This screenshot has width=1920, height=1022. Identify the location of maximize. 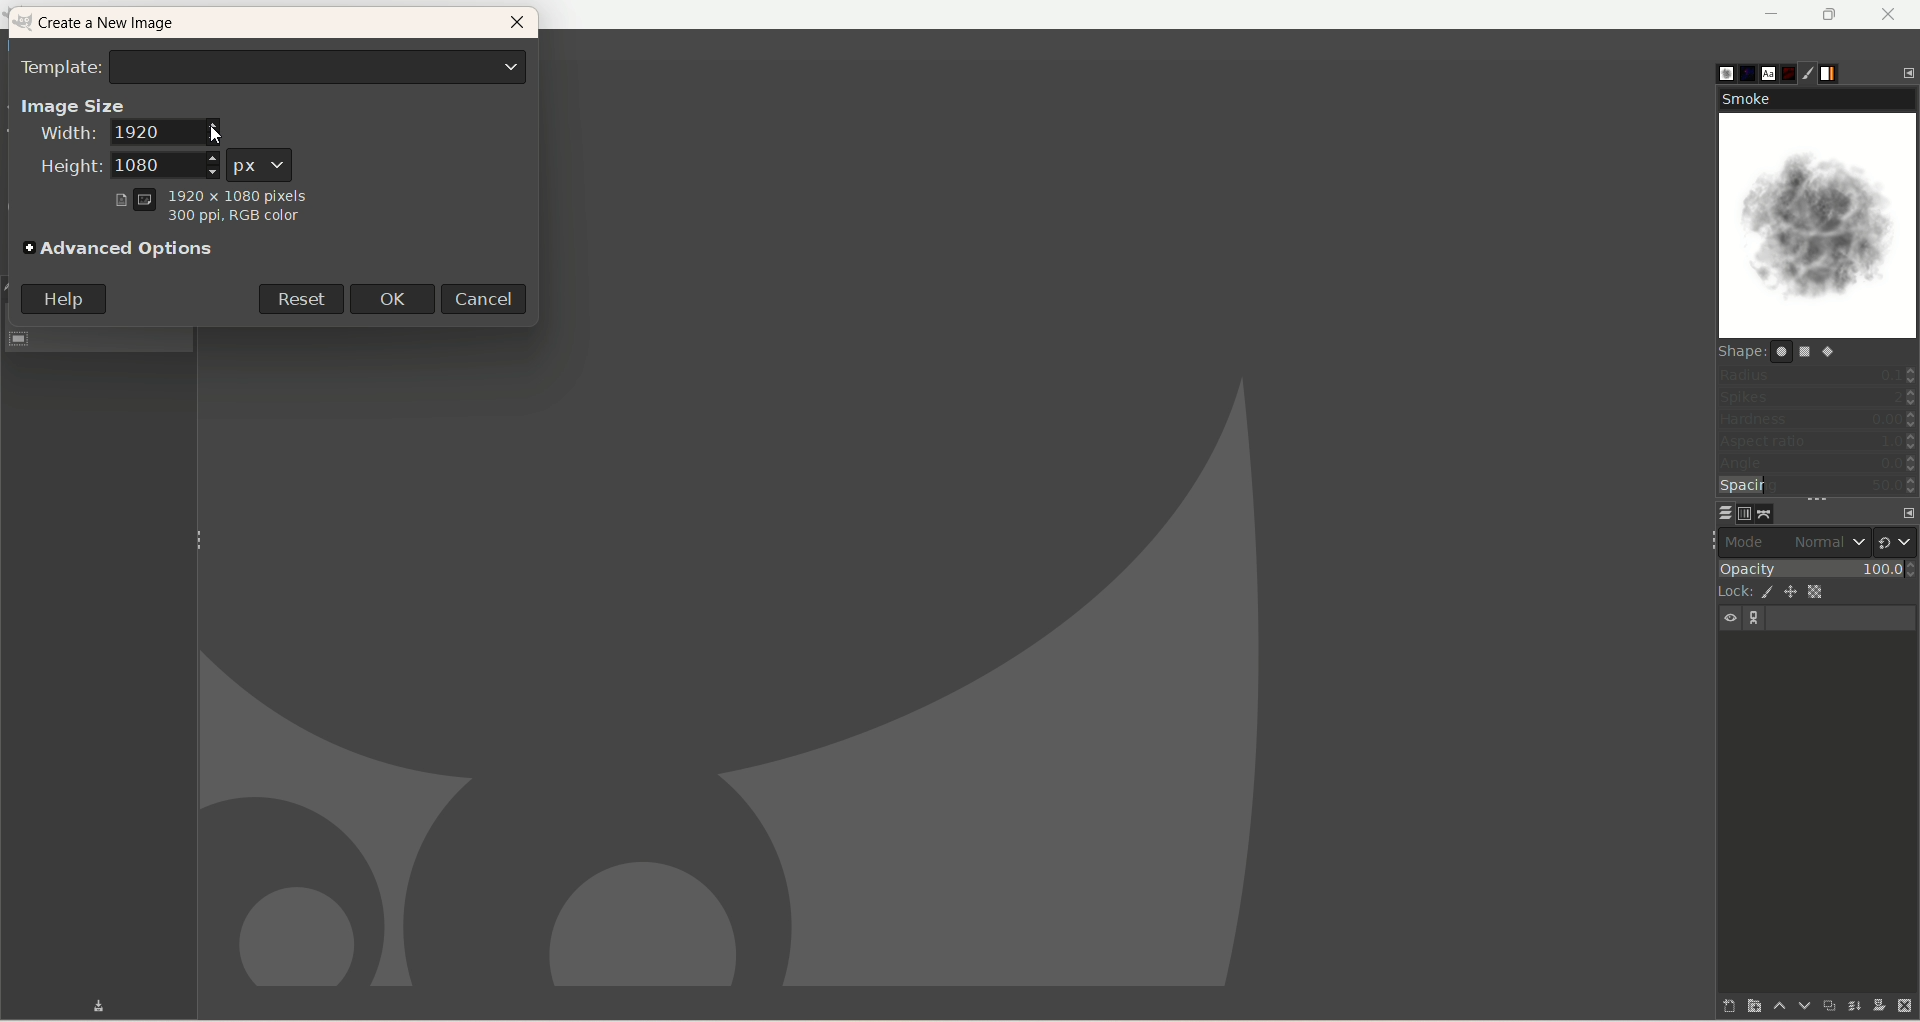
(1831, 15).